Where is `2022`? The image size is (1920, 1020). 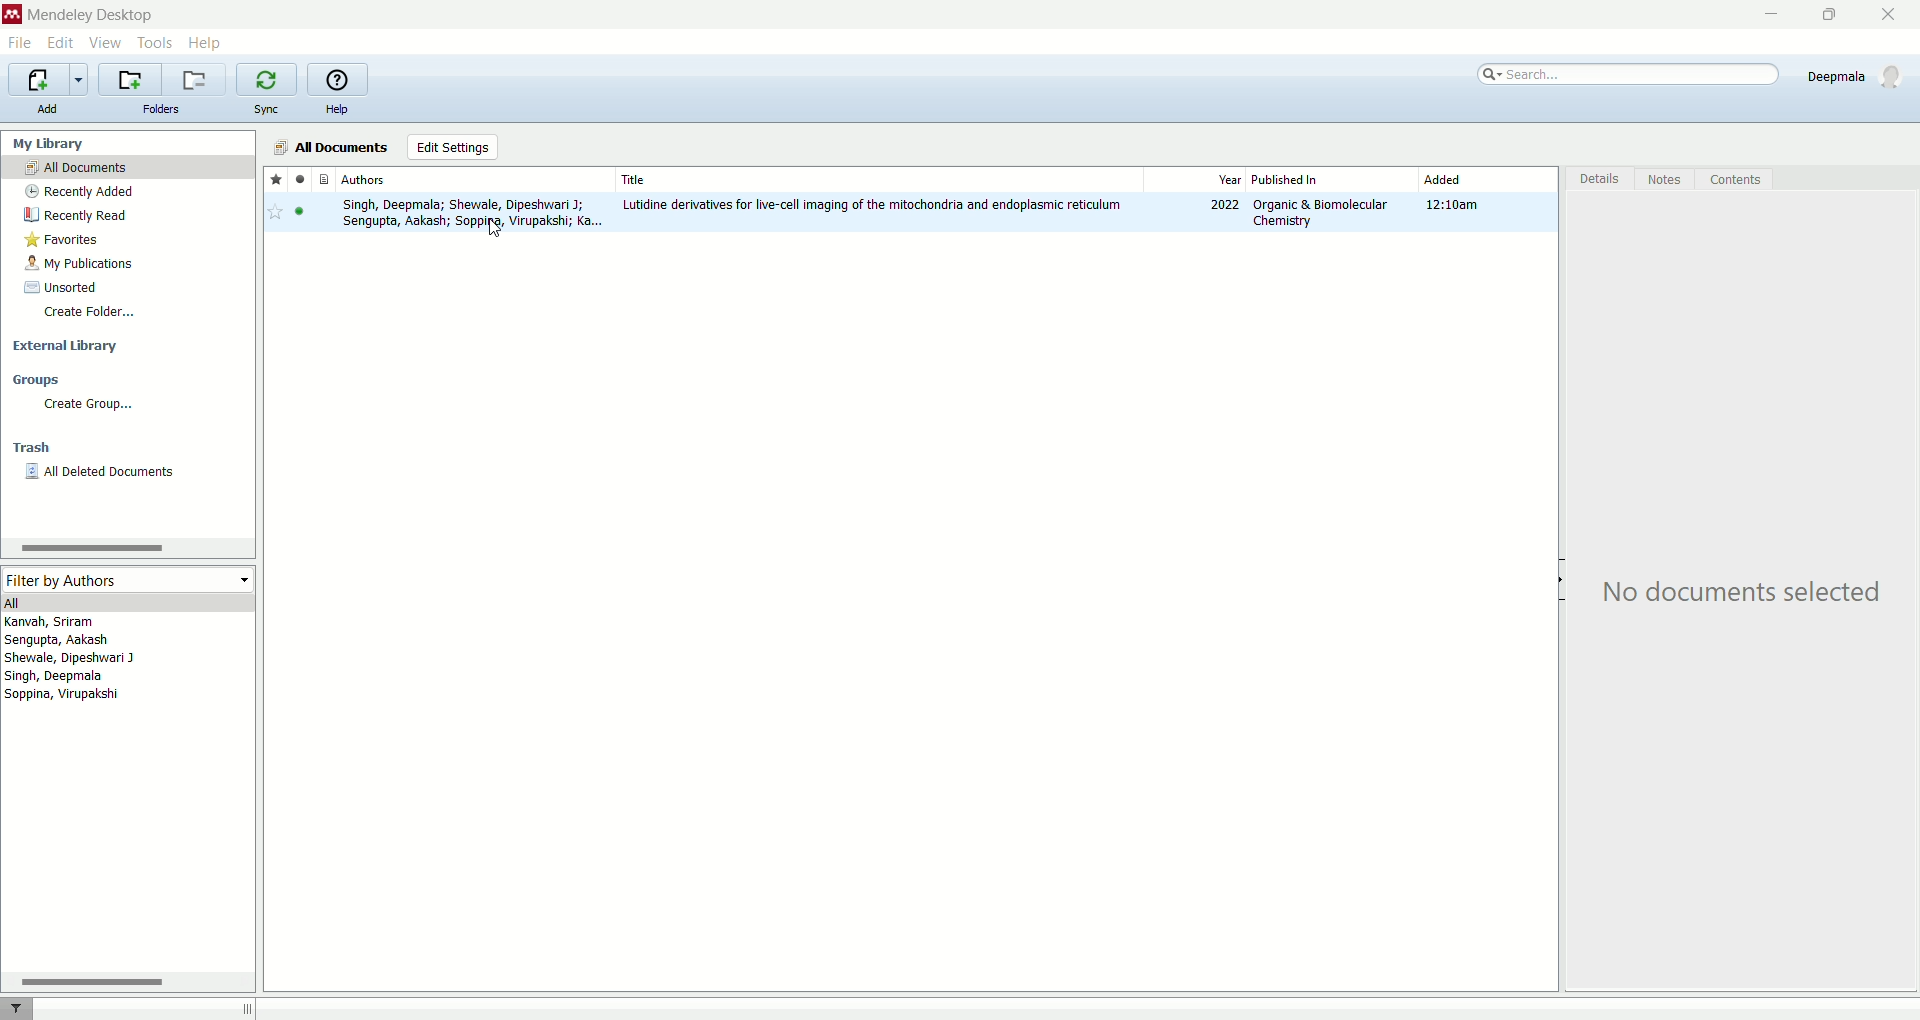 2022 is located at coordinates (1225, 206).